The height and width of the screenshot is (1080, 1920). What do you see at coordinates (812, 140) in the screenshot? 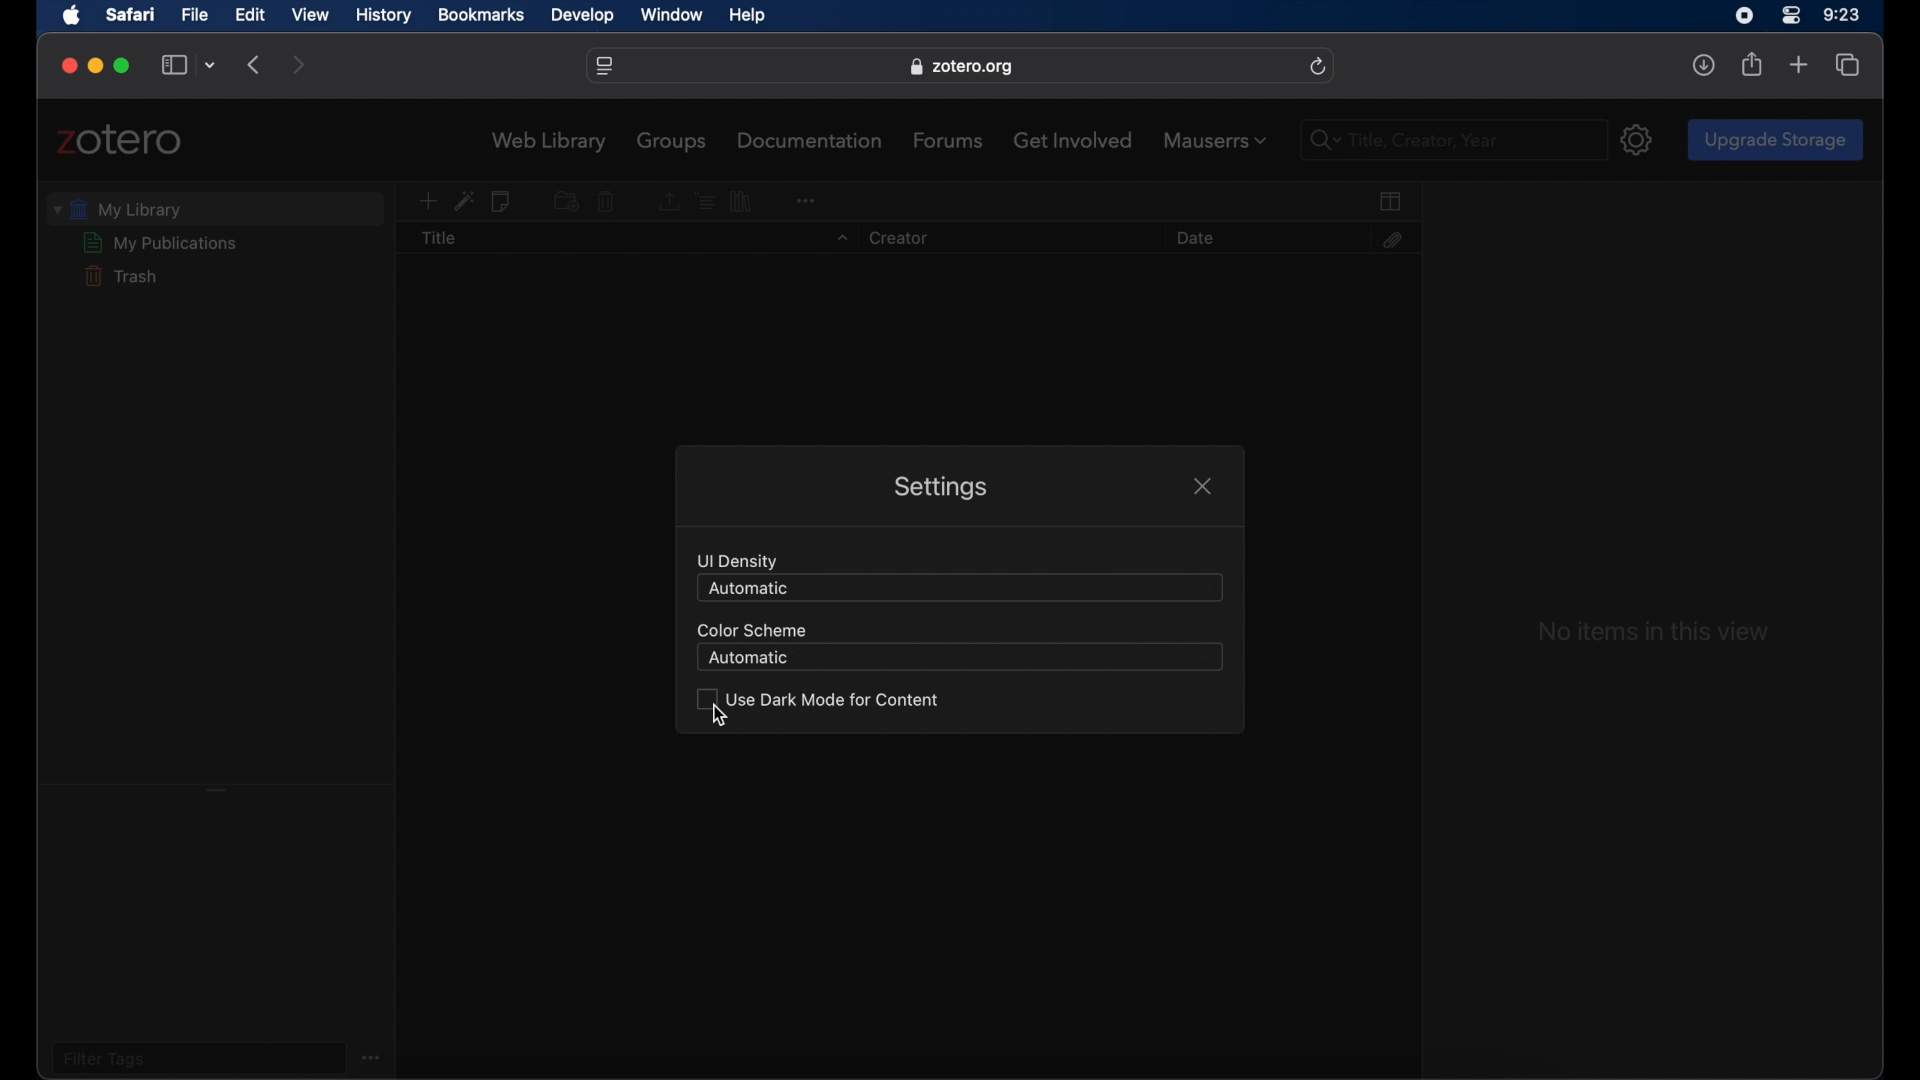
I see `documentation` at bounding box center [812, 140].